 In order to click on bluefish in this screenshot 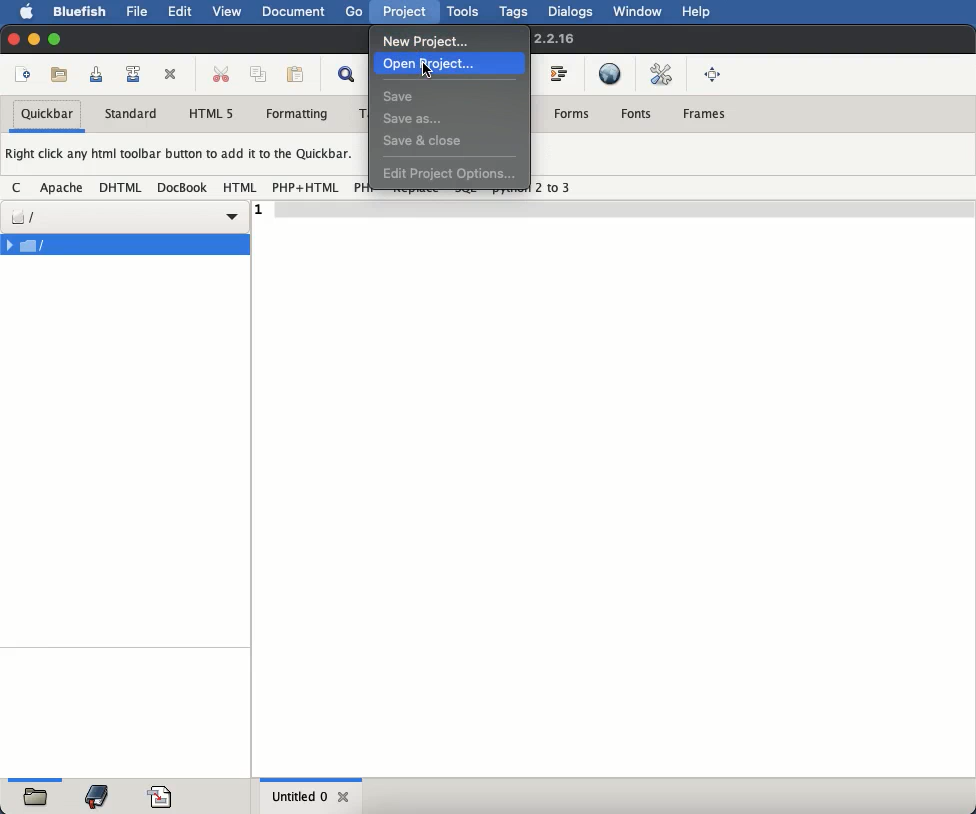, I will do `click(79, 9)`.